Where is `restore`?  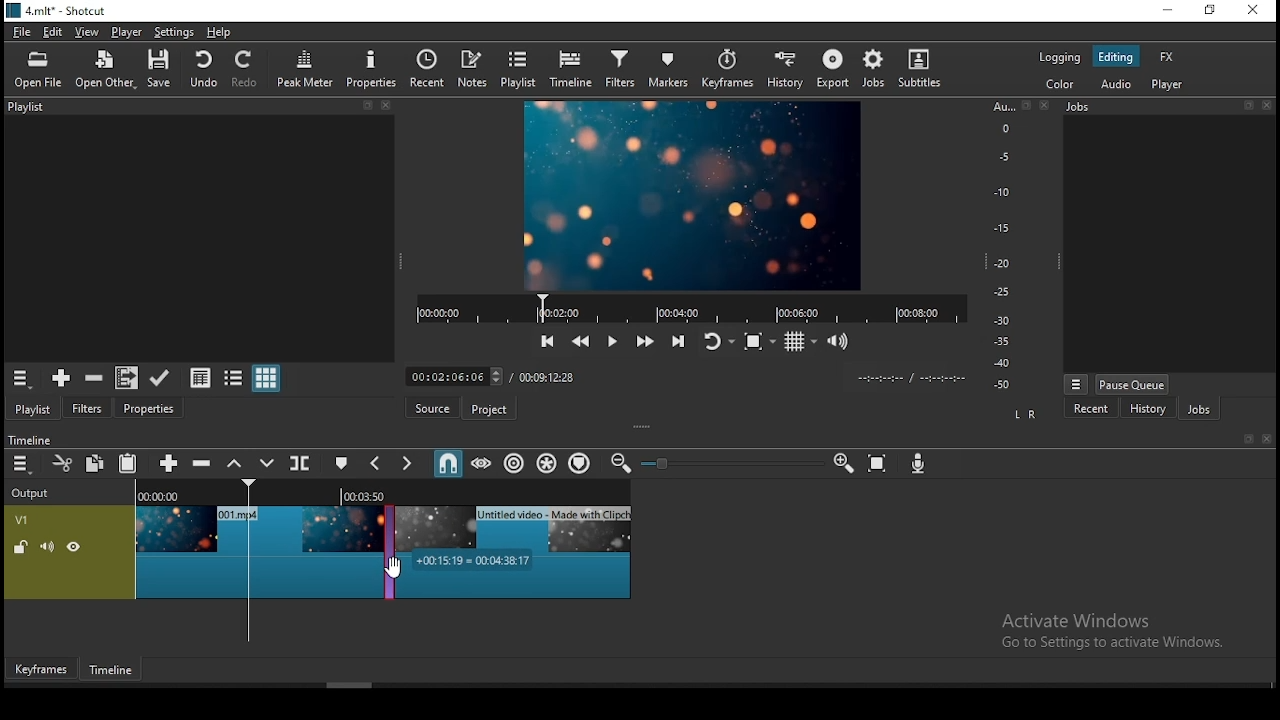 restore is located at coordinates (1212, 11).